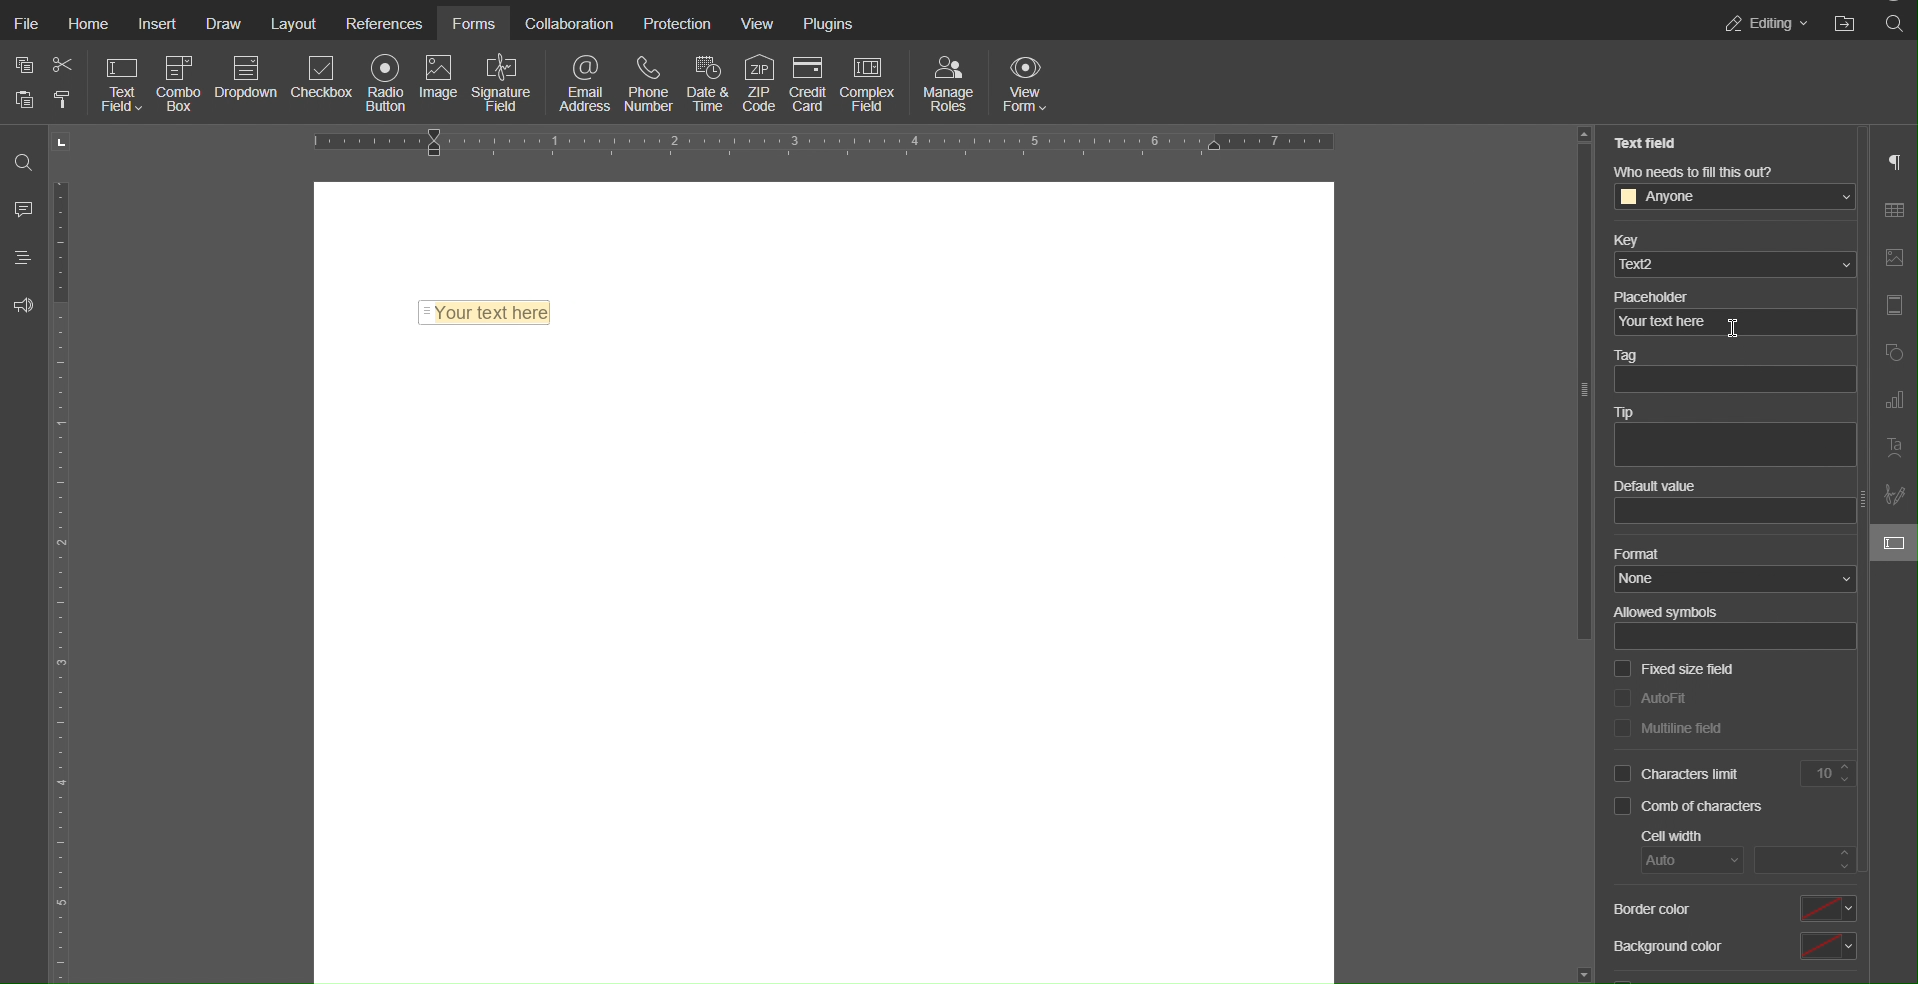  I want to click on Horizontal Ruler, so click(824, 144).